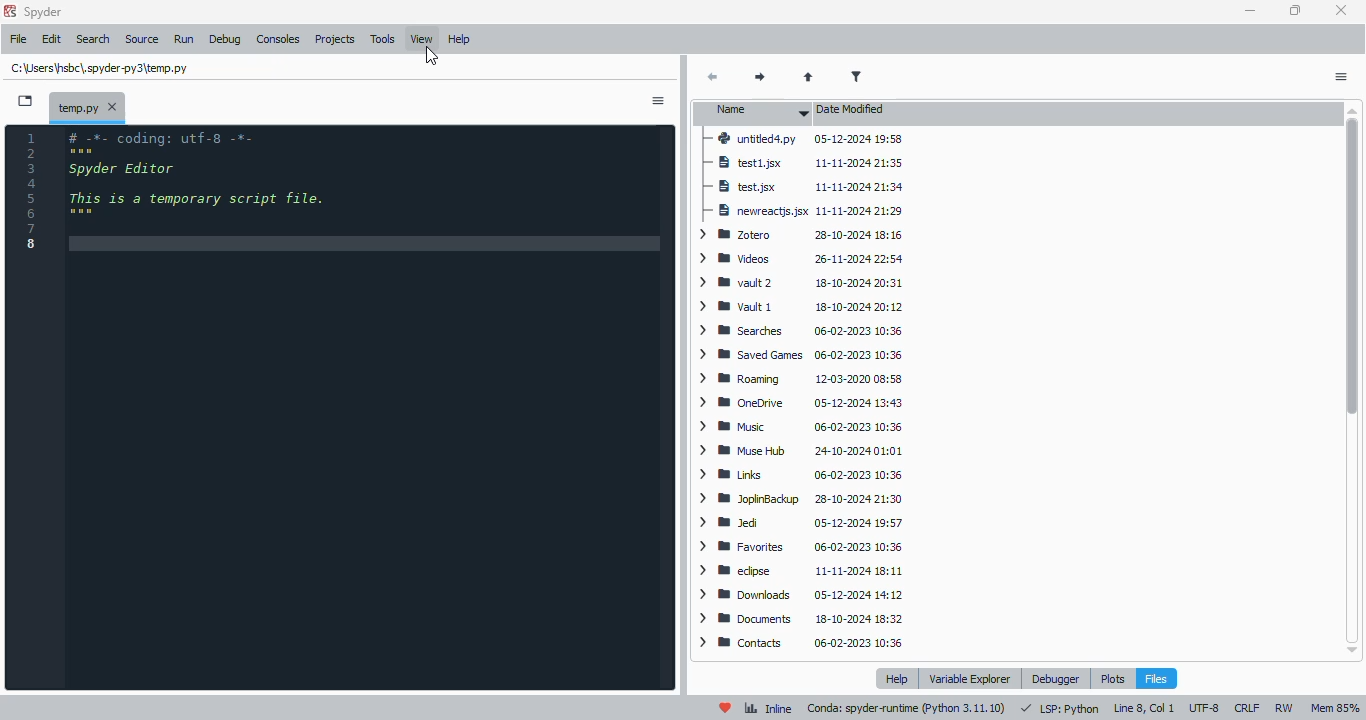 This screenshot has width=1366, height=720. What do you see at coordinates (800, 619) in the screenshot?
I see `documents` at bounding box center [800, 619].